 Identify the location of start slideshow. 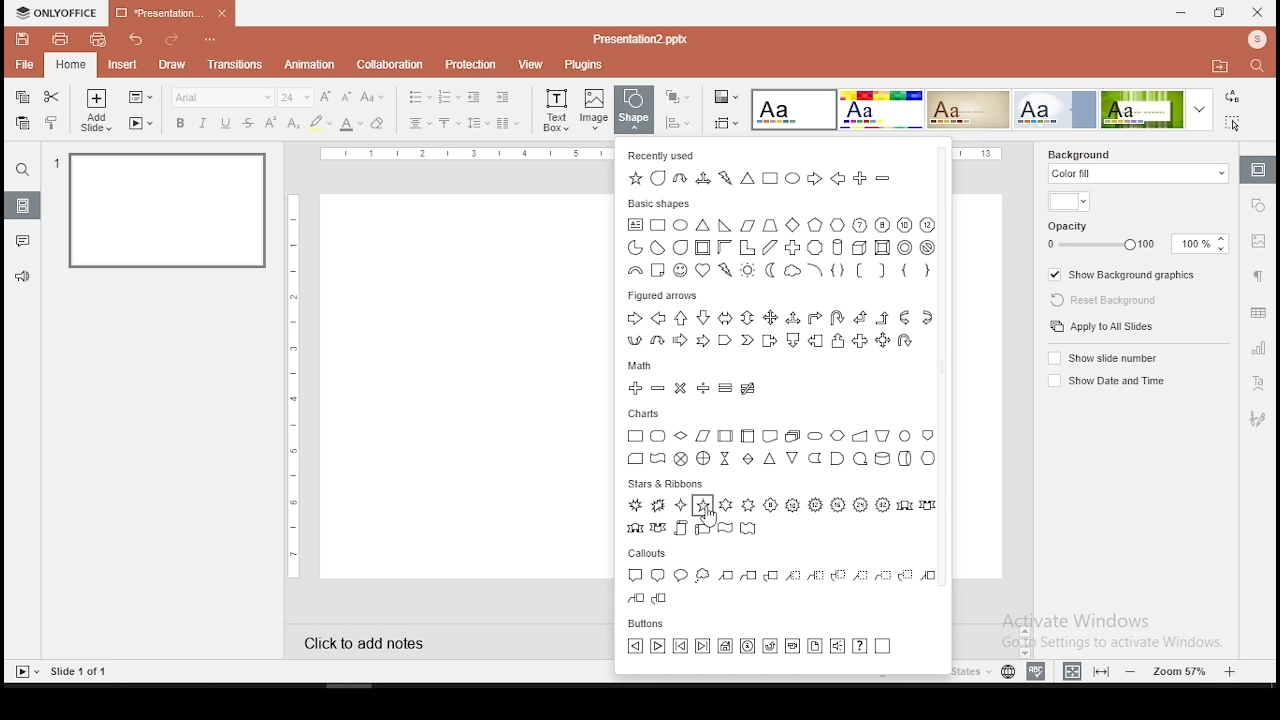
(26, 672).